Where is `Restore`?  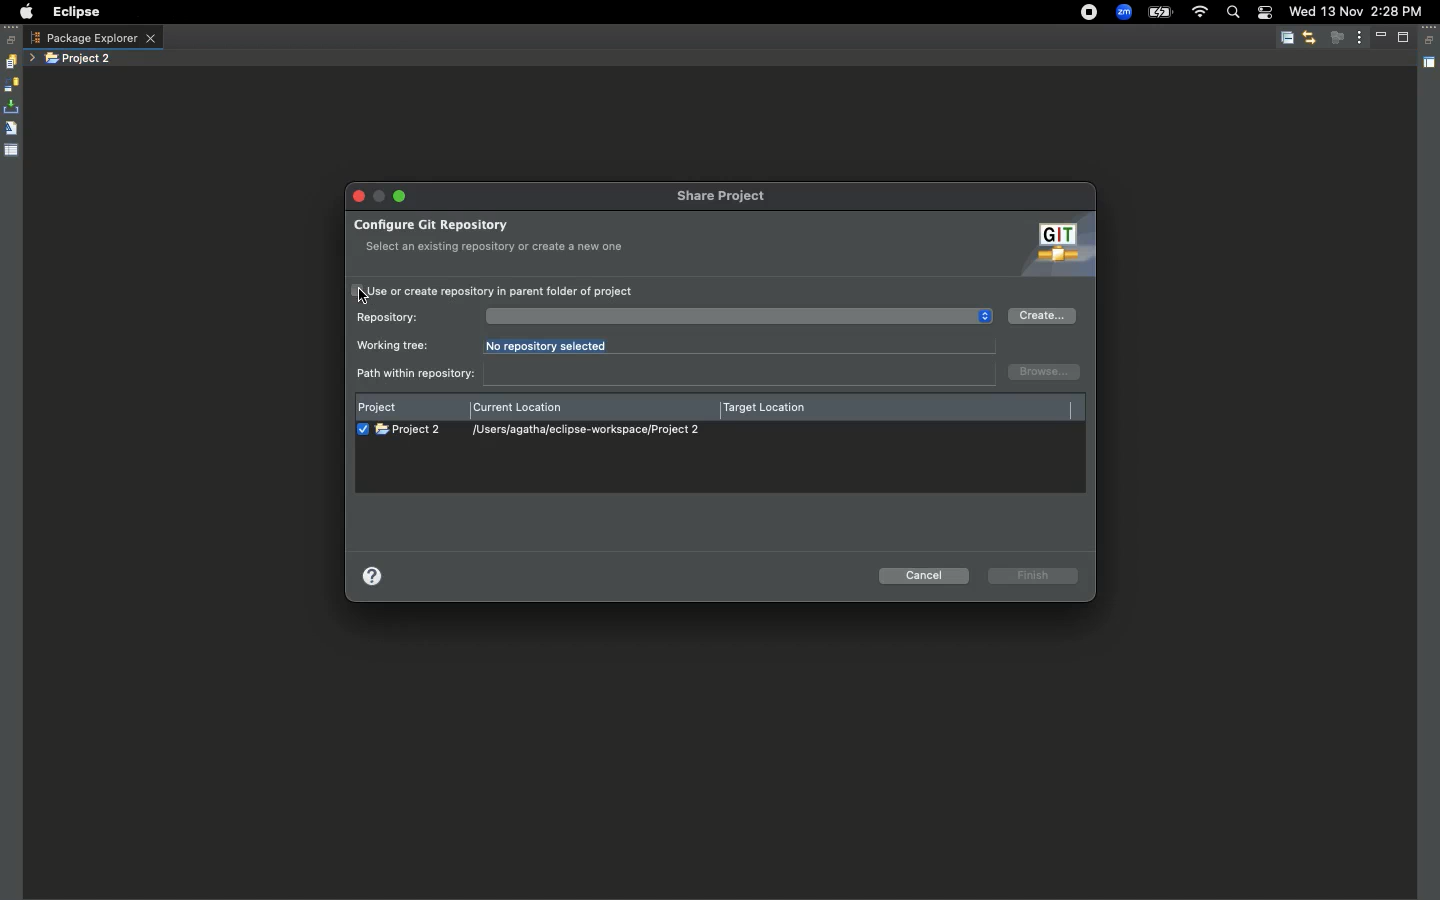 Restore is located at coordinates (1431, 41).